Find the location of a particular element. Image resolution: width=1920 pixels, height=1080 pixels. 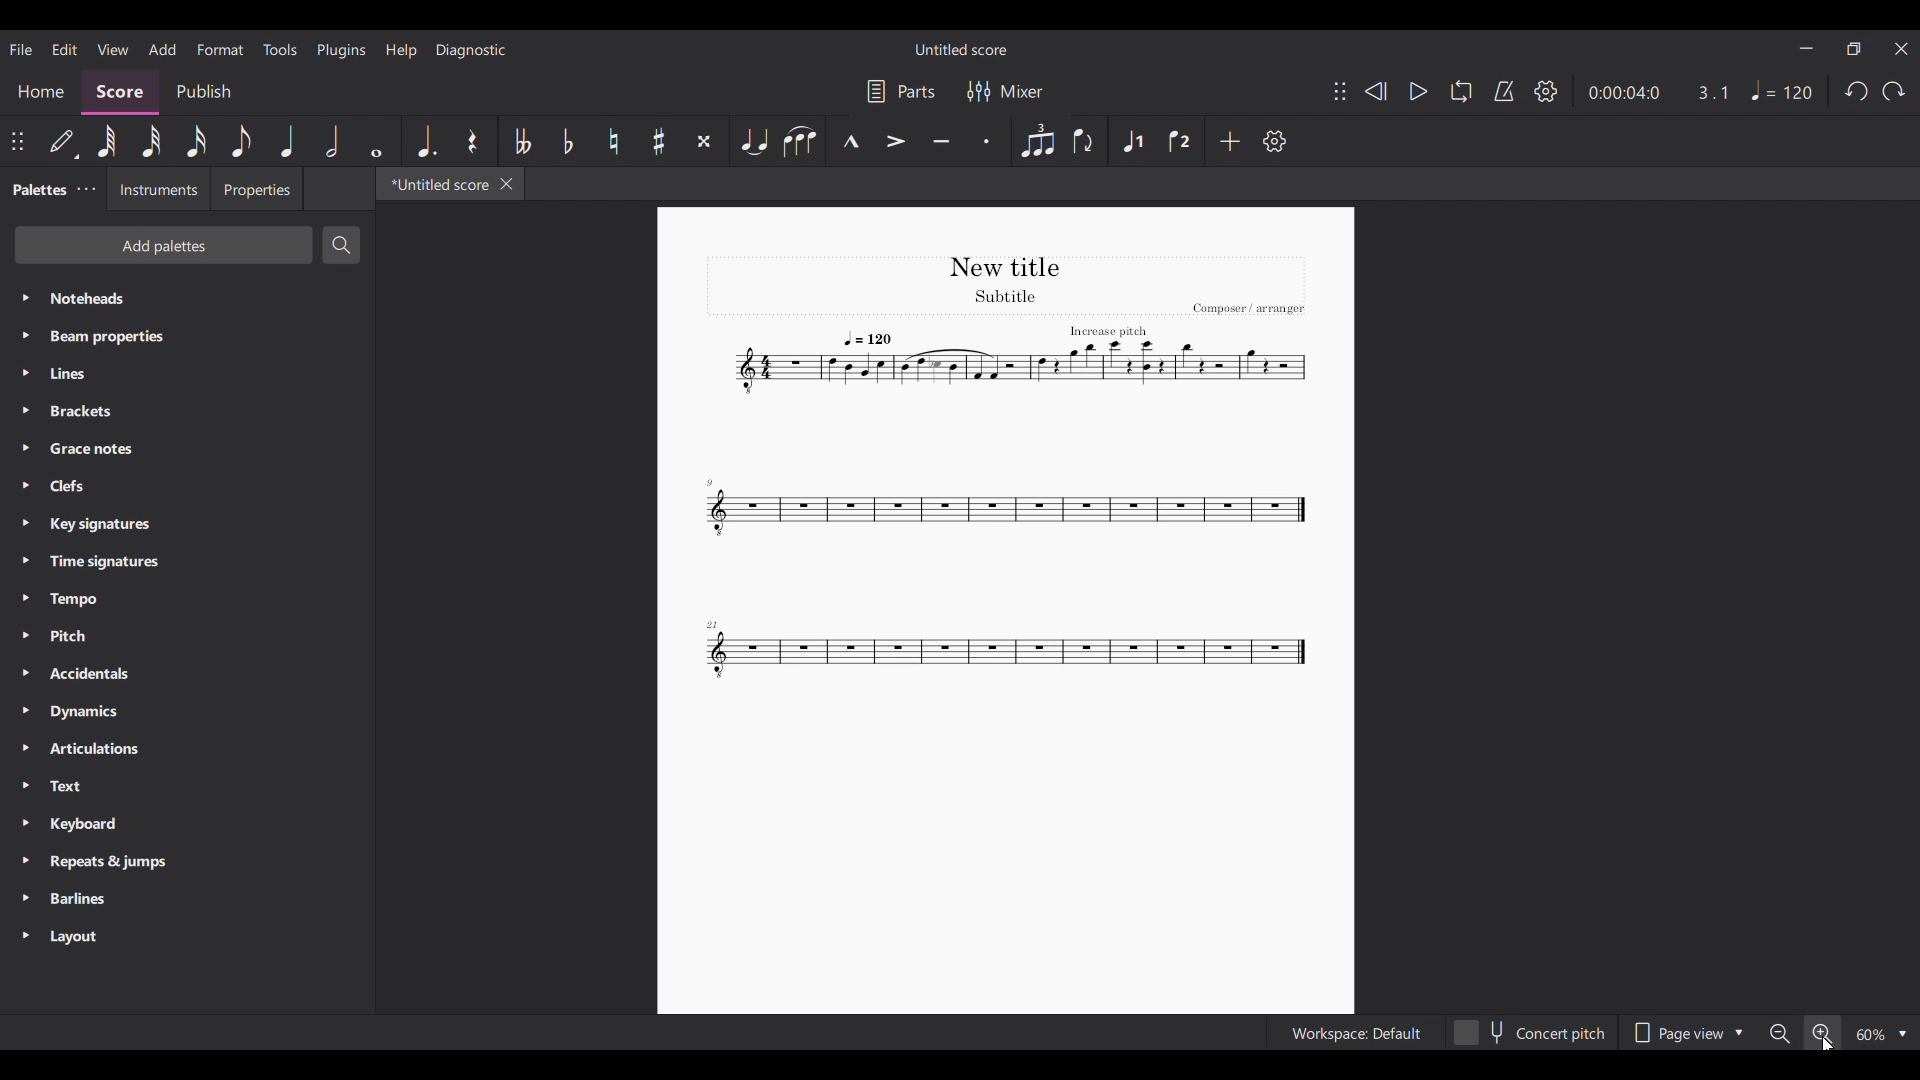

Voice 2 is located at coordinates (1179, 141).